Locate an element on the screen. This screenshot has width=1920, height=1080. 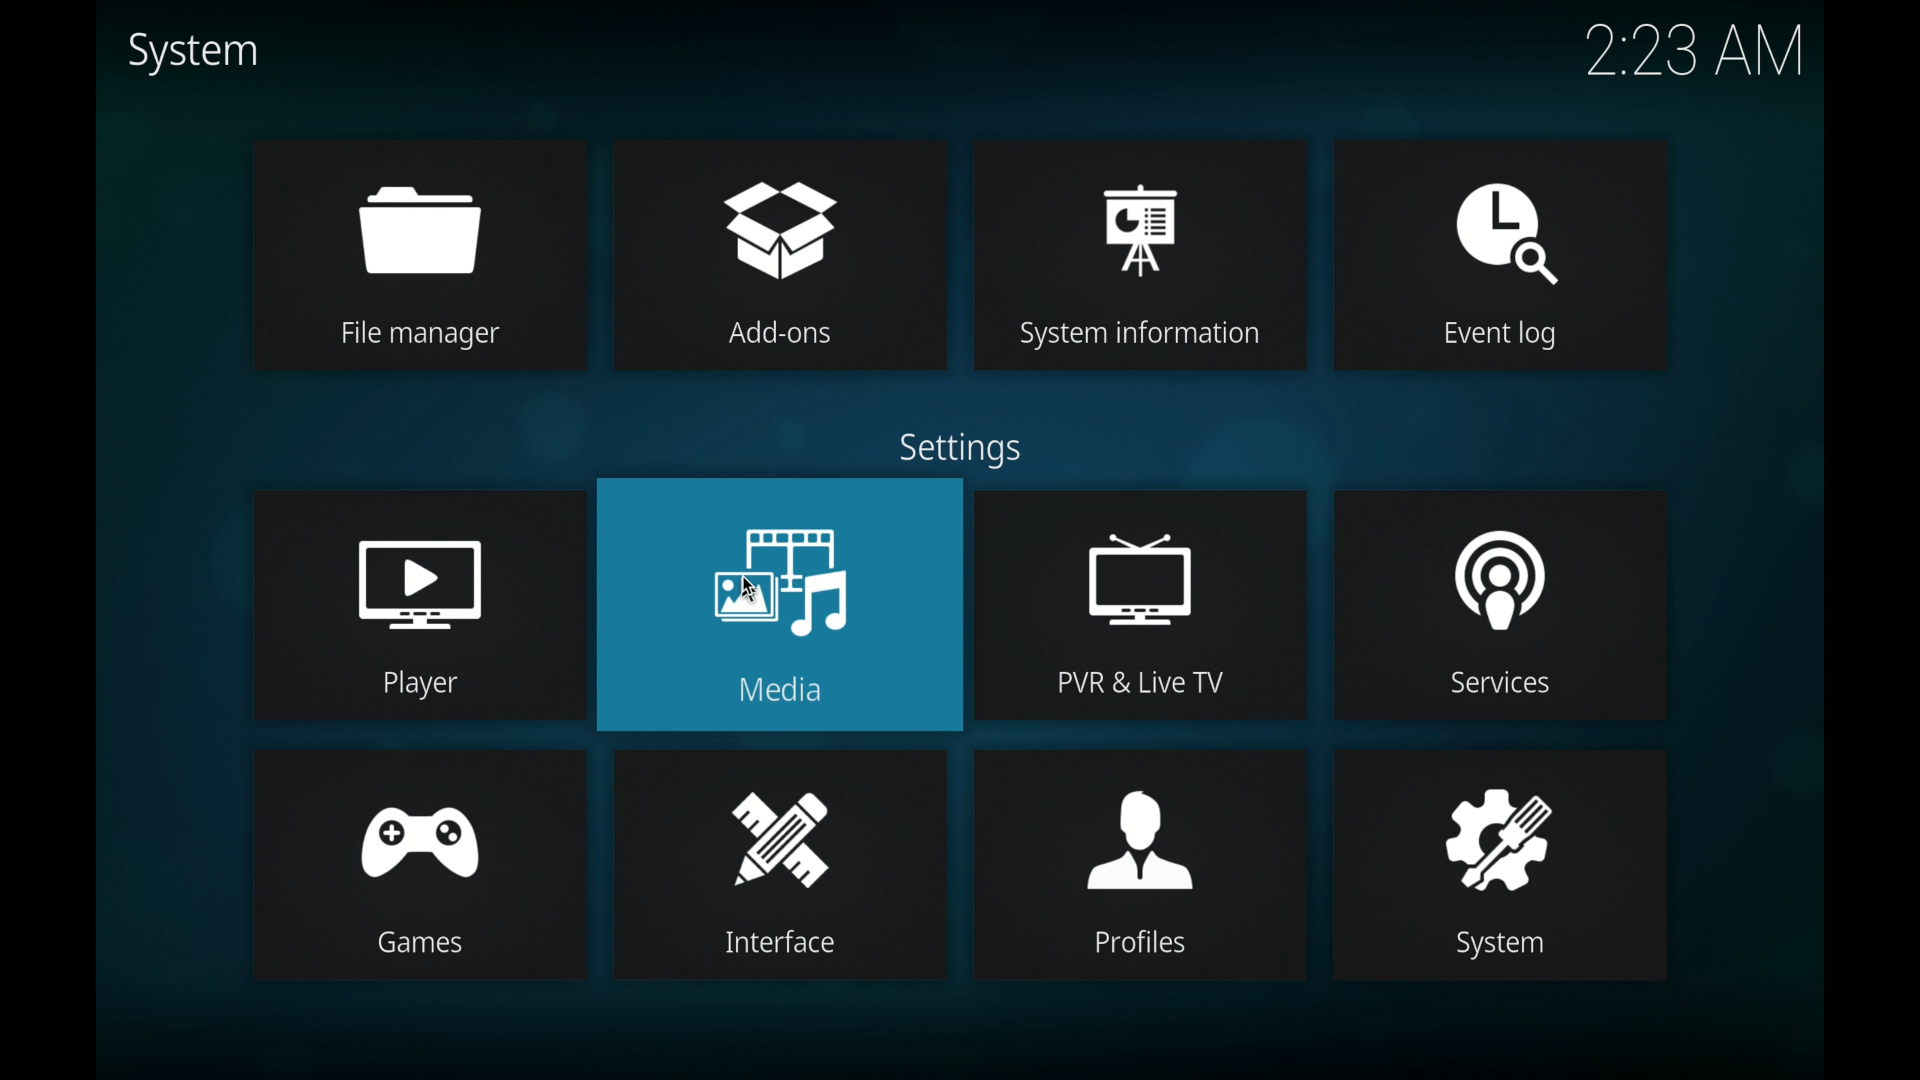
player is located at coordinates (420, 566).